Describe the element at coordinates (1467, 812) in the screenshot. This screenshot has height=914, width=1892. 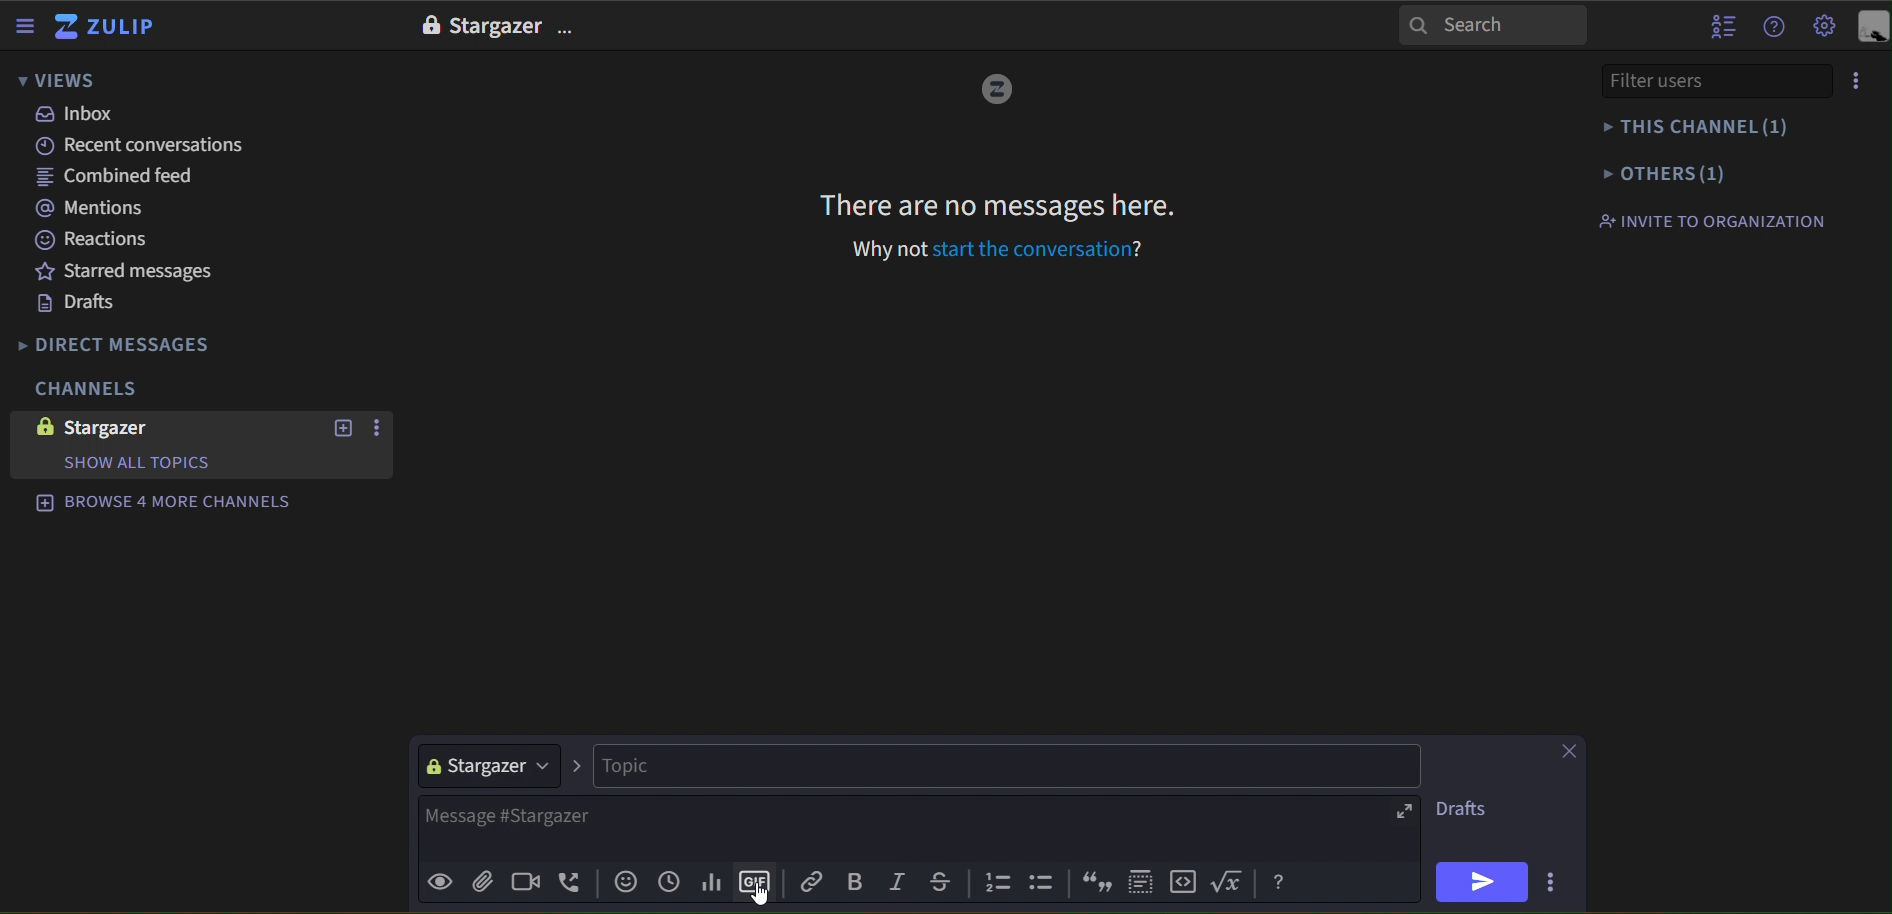
I see `drafts` at that location.